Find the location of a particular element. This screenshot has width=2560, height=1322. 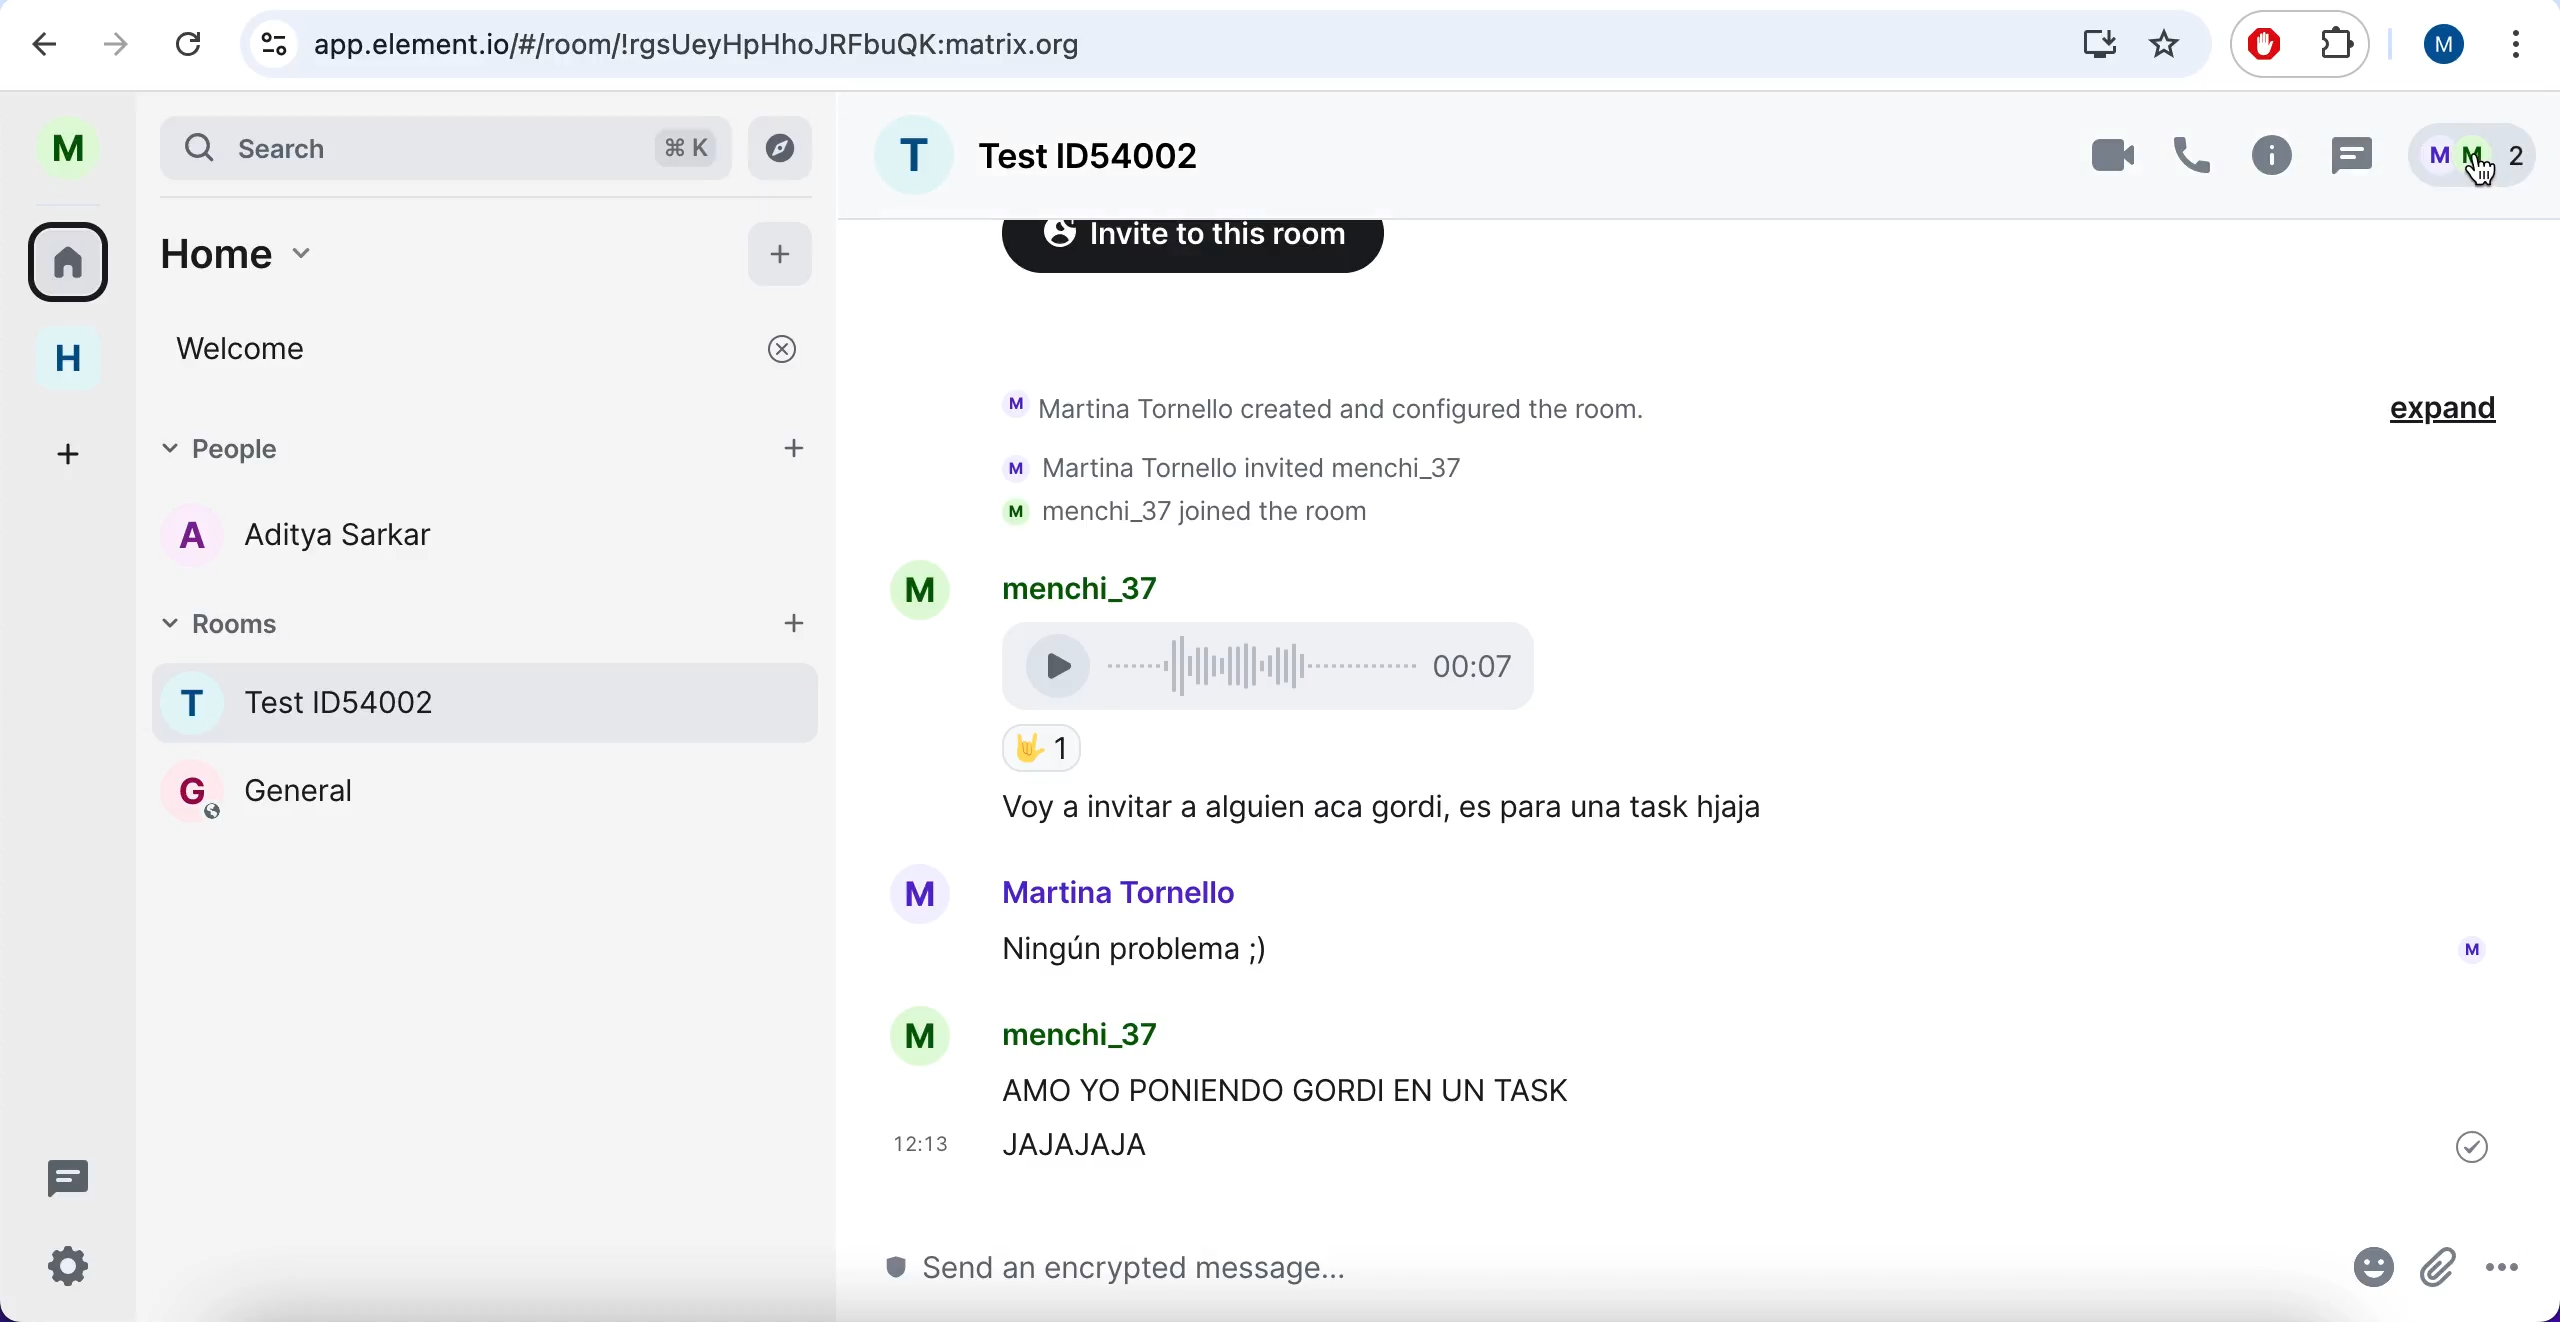

chat is located at coordinates (2357, 154).